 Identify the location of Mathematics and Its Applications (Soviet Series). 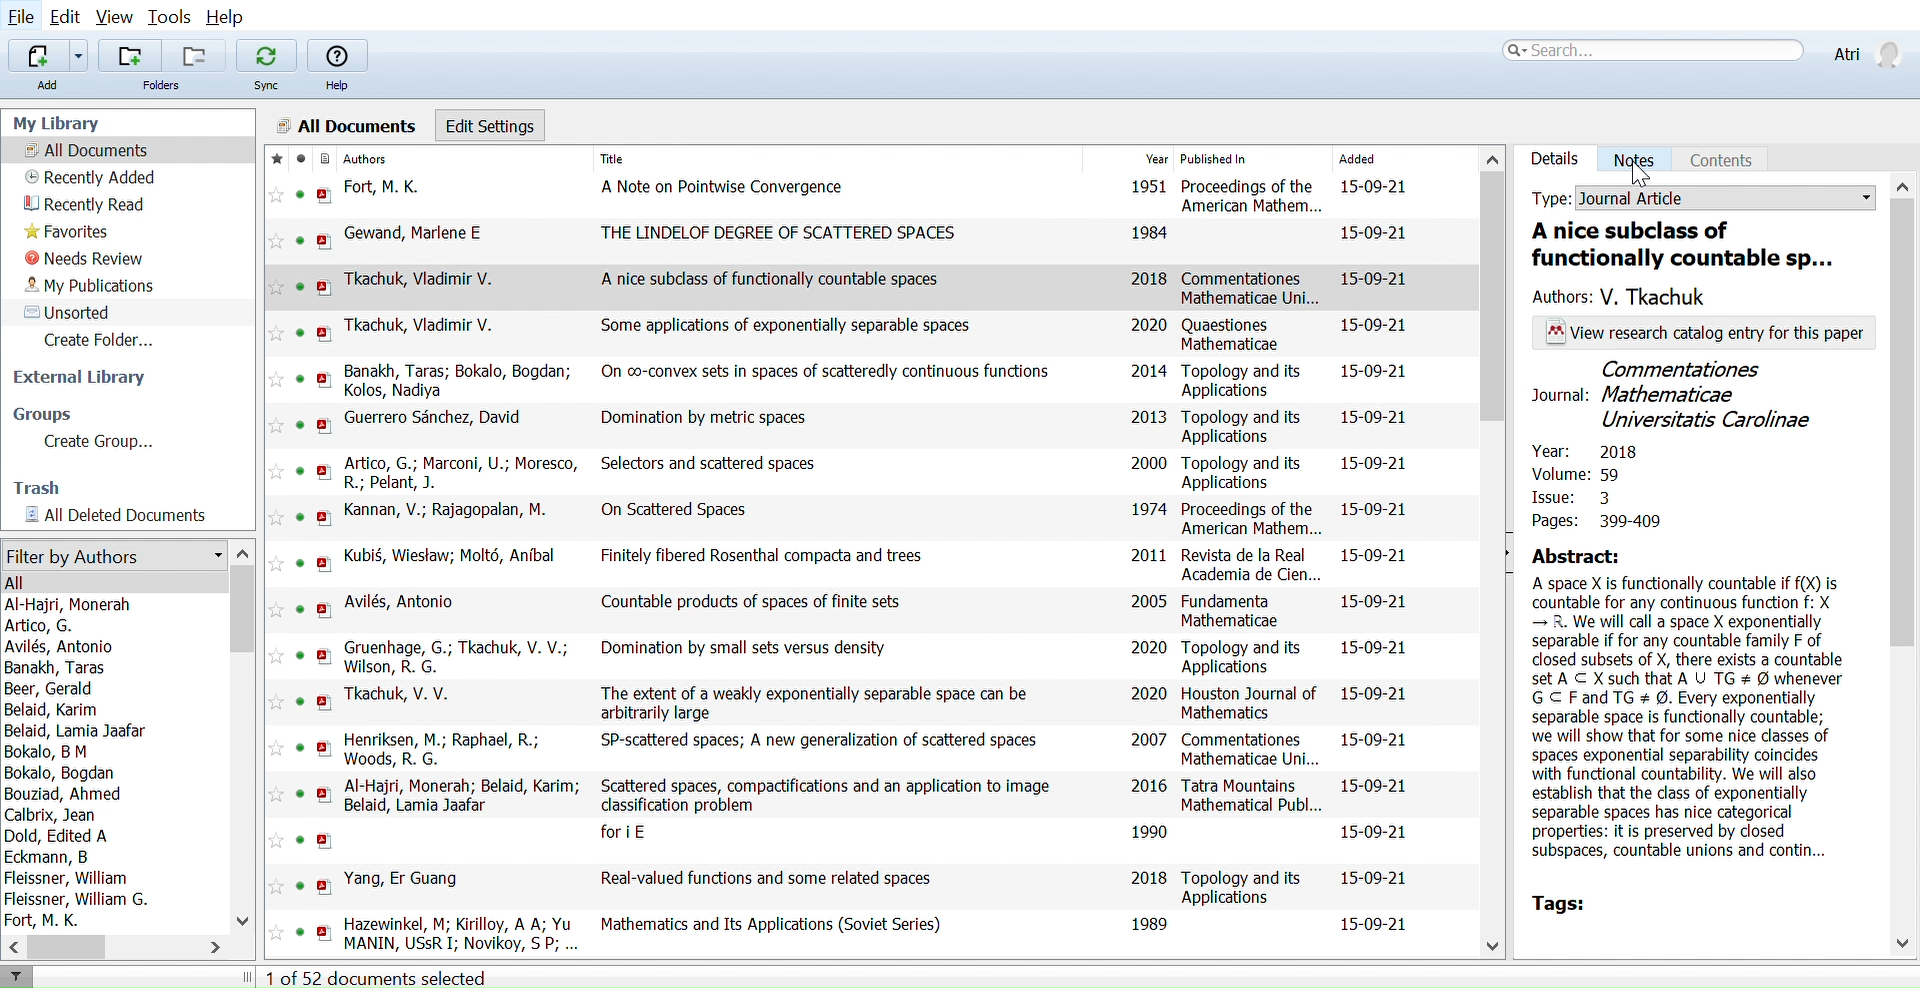
(777, 926).